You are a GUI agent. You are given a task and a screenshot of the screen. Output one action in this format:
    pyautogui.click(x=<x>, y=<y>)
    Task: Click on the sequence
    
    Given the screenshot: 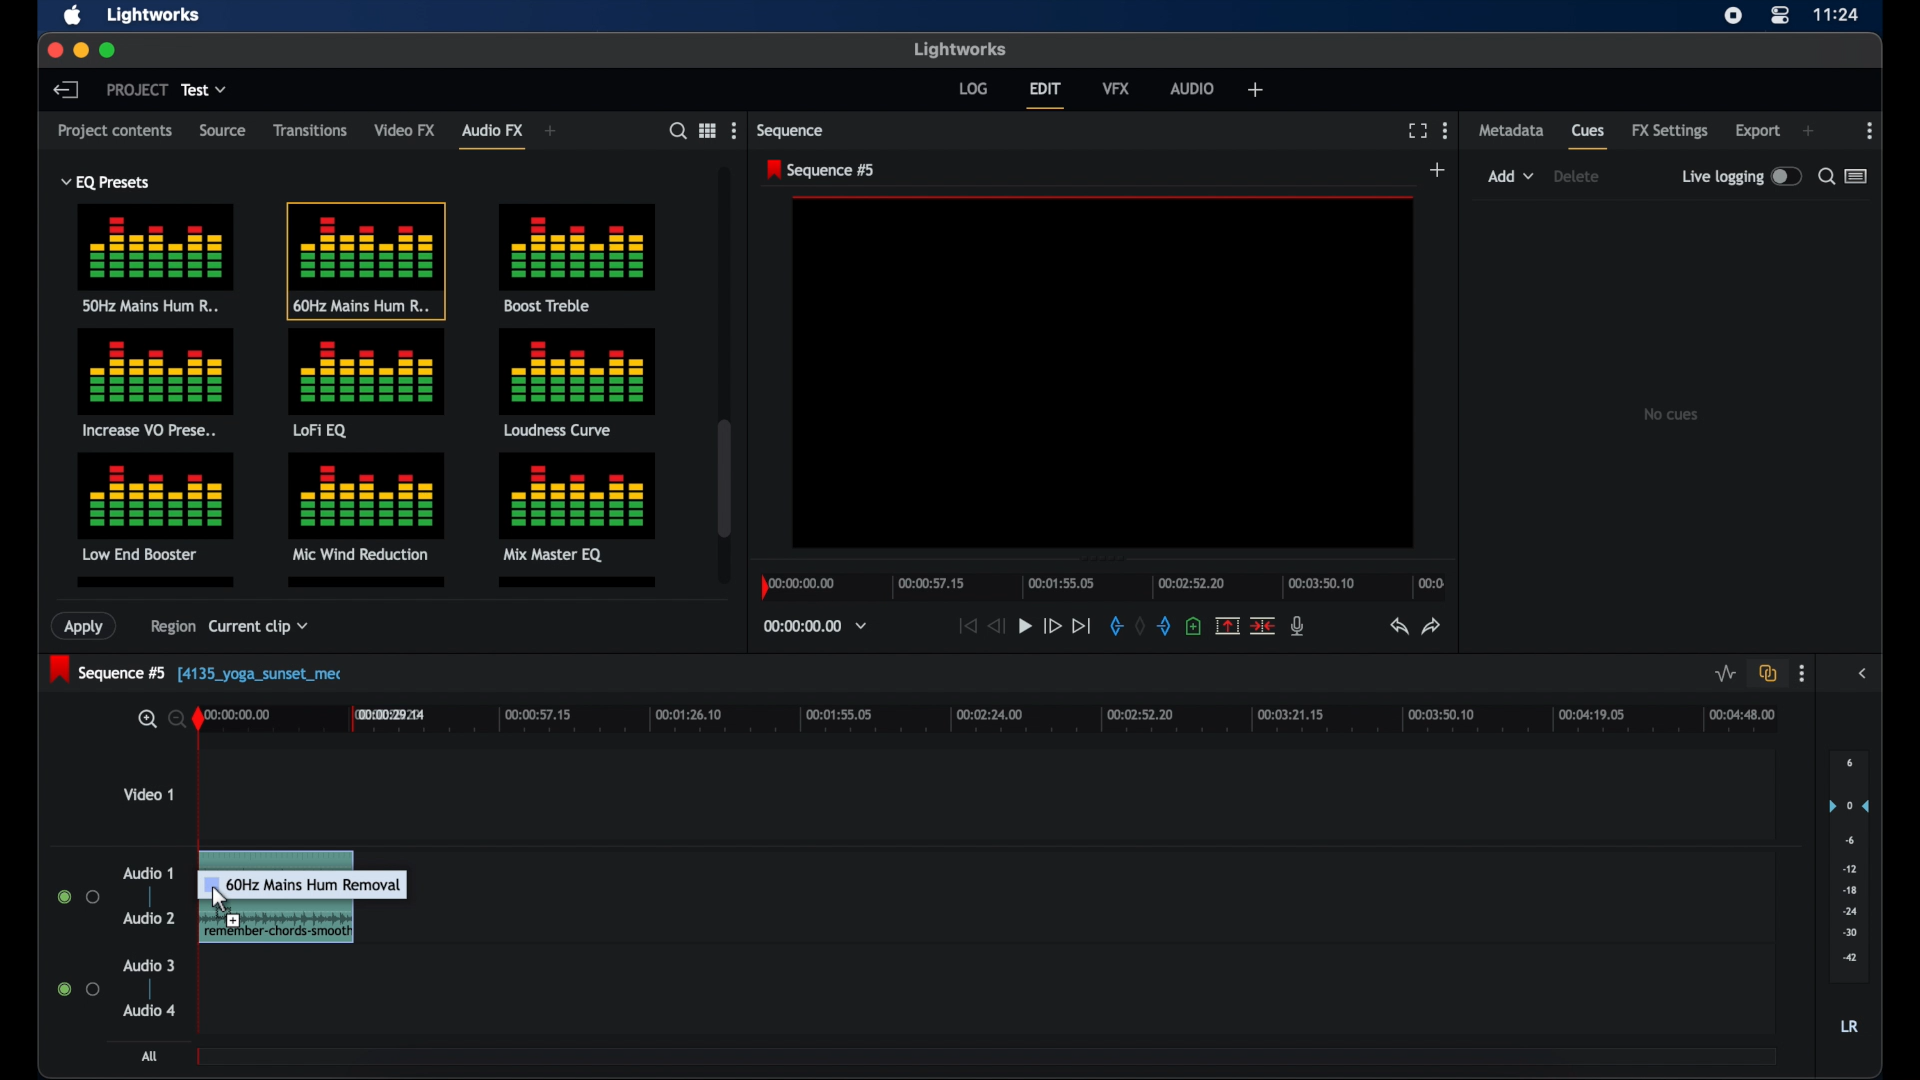 What is the action you would take?
    pyautogui.click(x=820, y=170)
    